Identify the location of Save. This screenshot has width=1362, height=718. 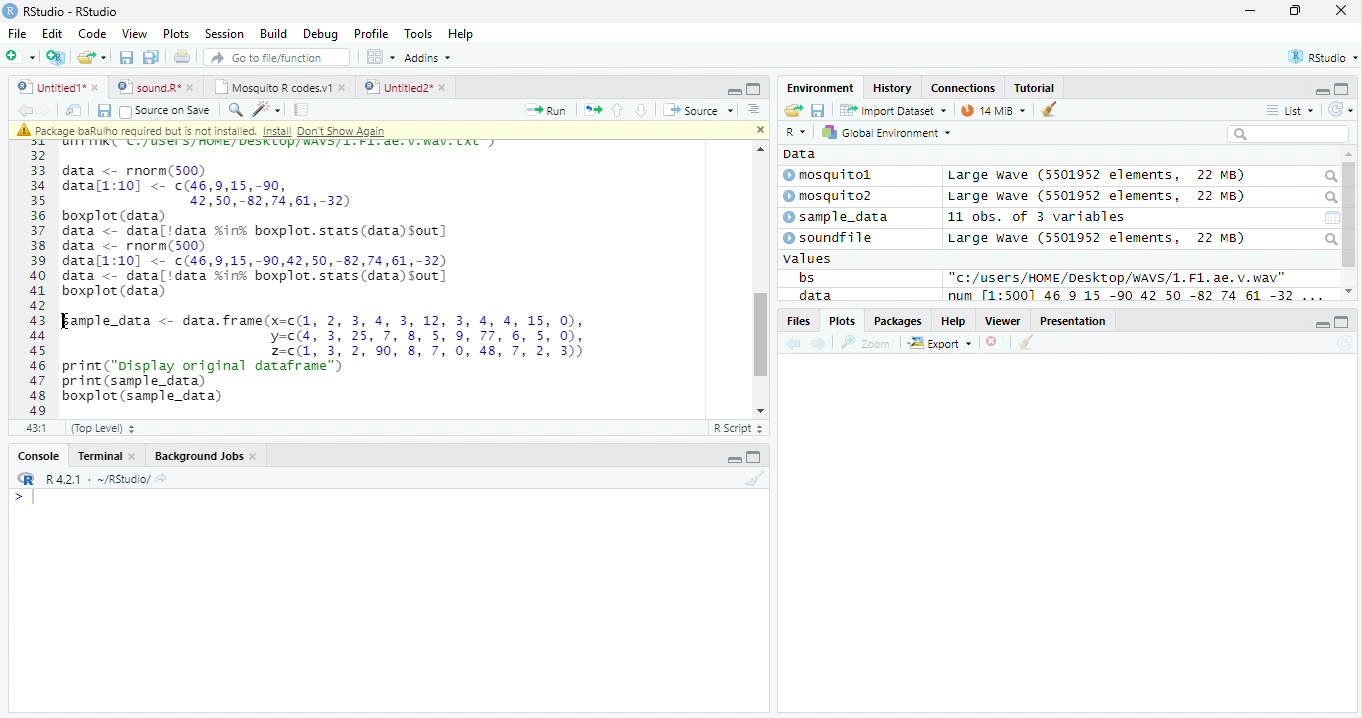
(818, 110).